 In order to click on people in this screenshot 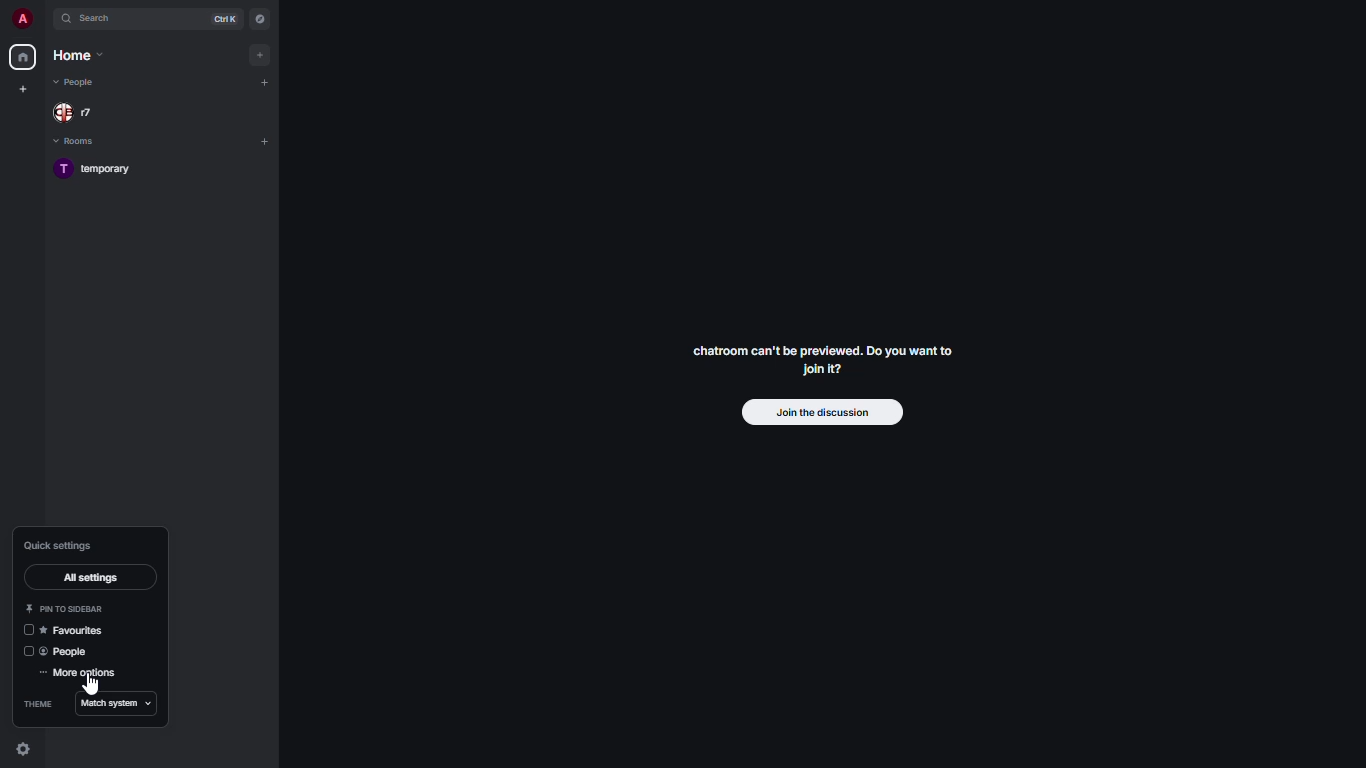, I will do `click(70, 653)`.